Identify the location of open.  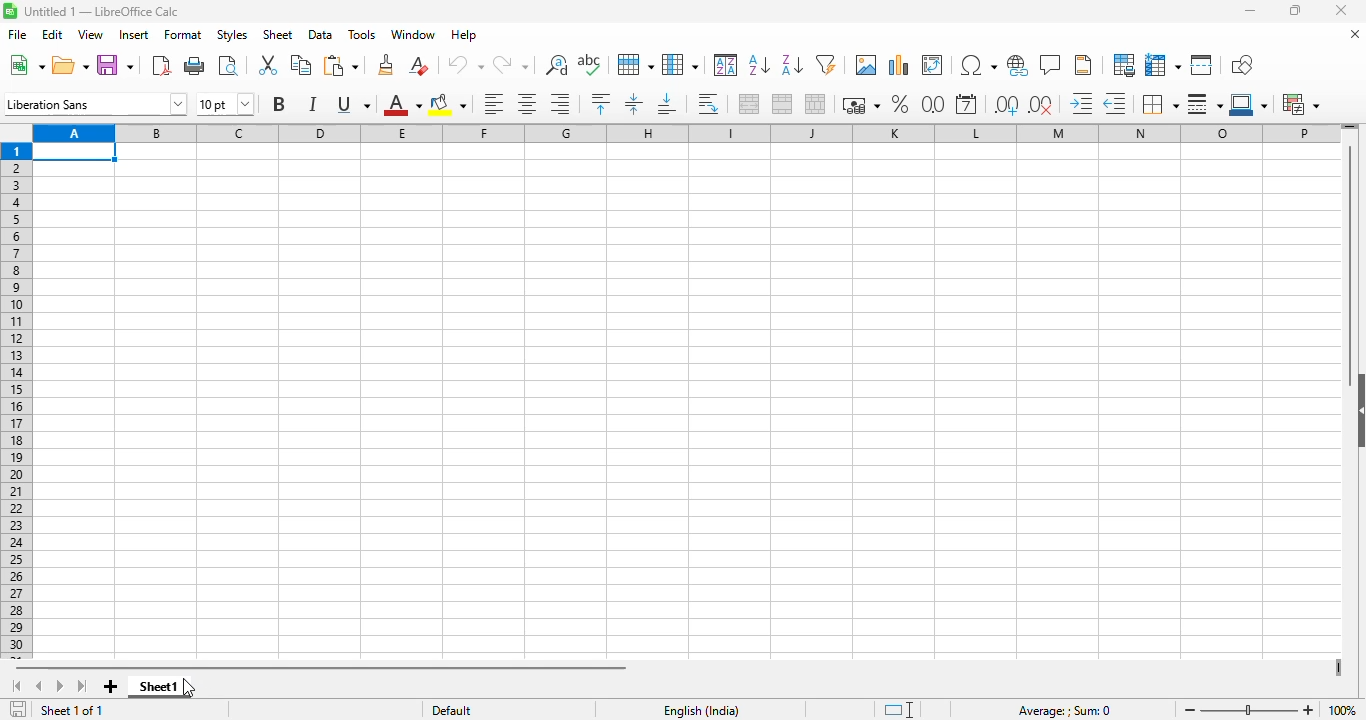
(70, 64).